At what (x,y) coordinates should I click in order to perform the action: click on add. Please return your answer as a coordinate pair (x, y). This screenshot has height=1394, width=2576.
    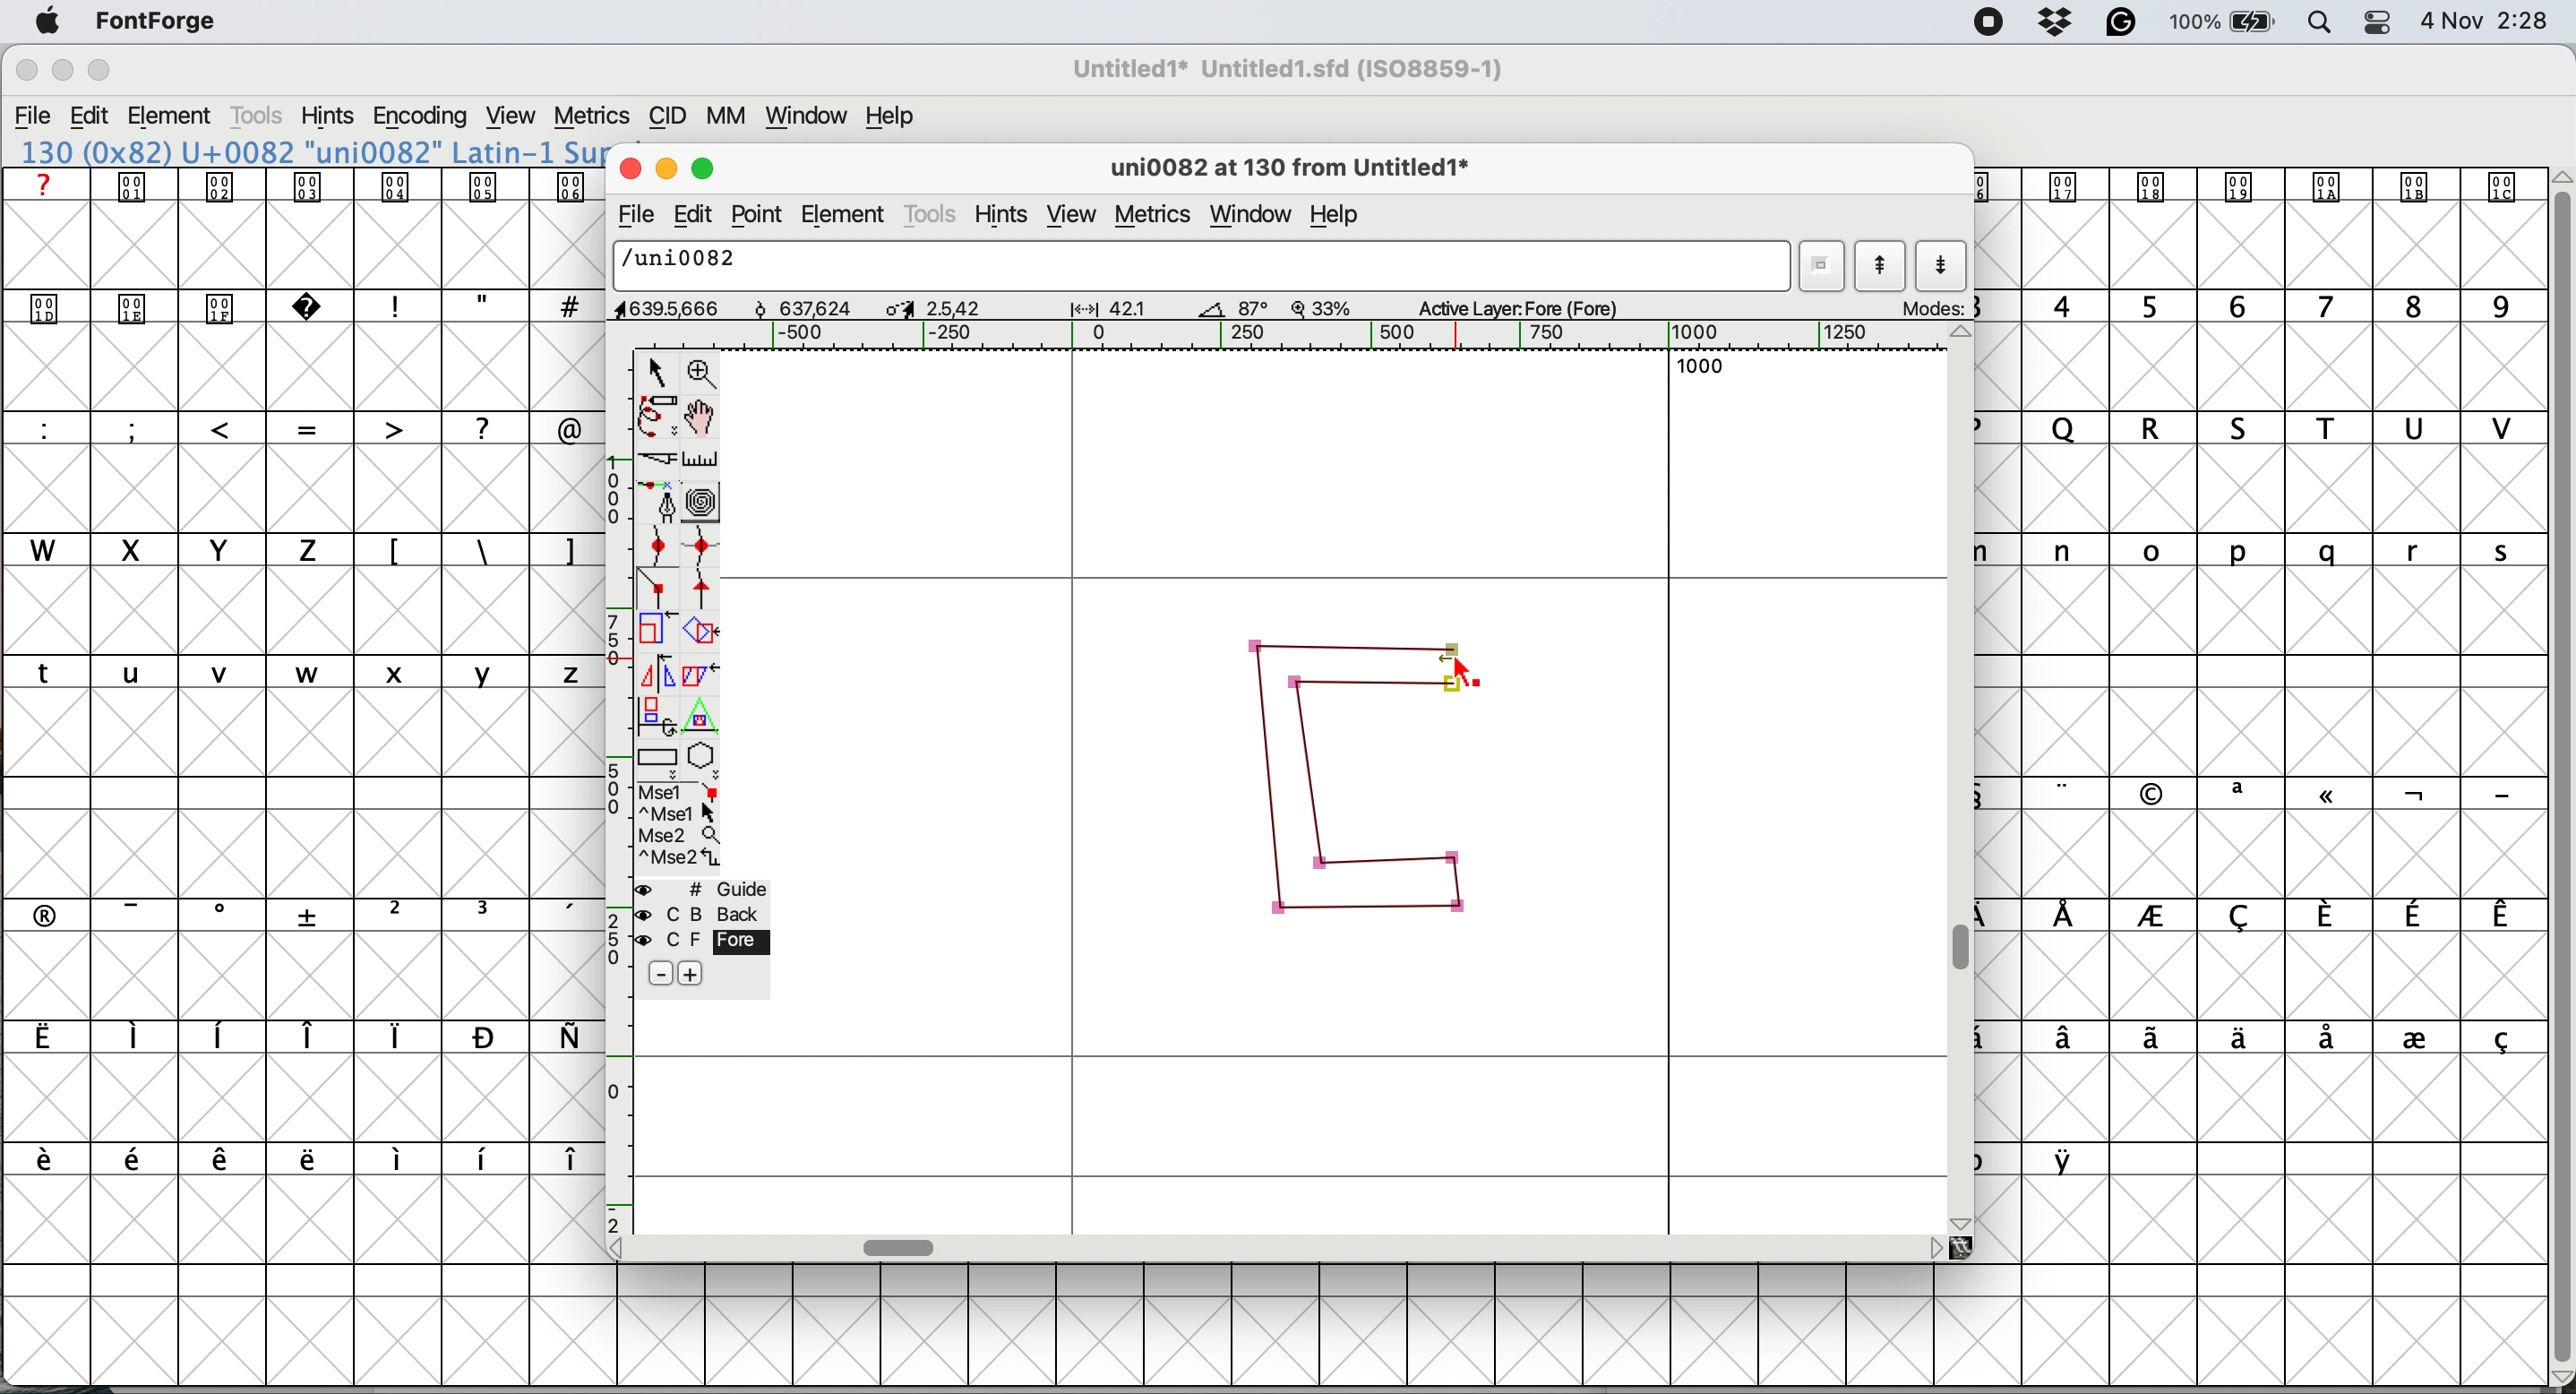
    Looking at the image, I should click on (689, 974).